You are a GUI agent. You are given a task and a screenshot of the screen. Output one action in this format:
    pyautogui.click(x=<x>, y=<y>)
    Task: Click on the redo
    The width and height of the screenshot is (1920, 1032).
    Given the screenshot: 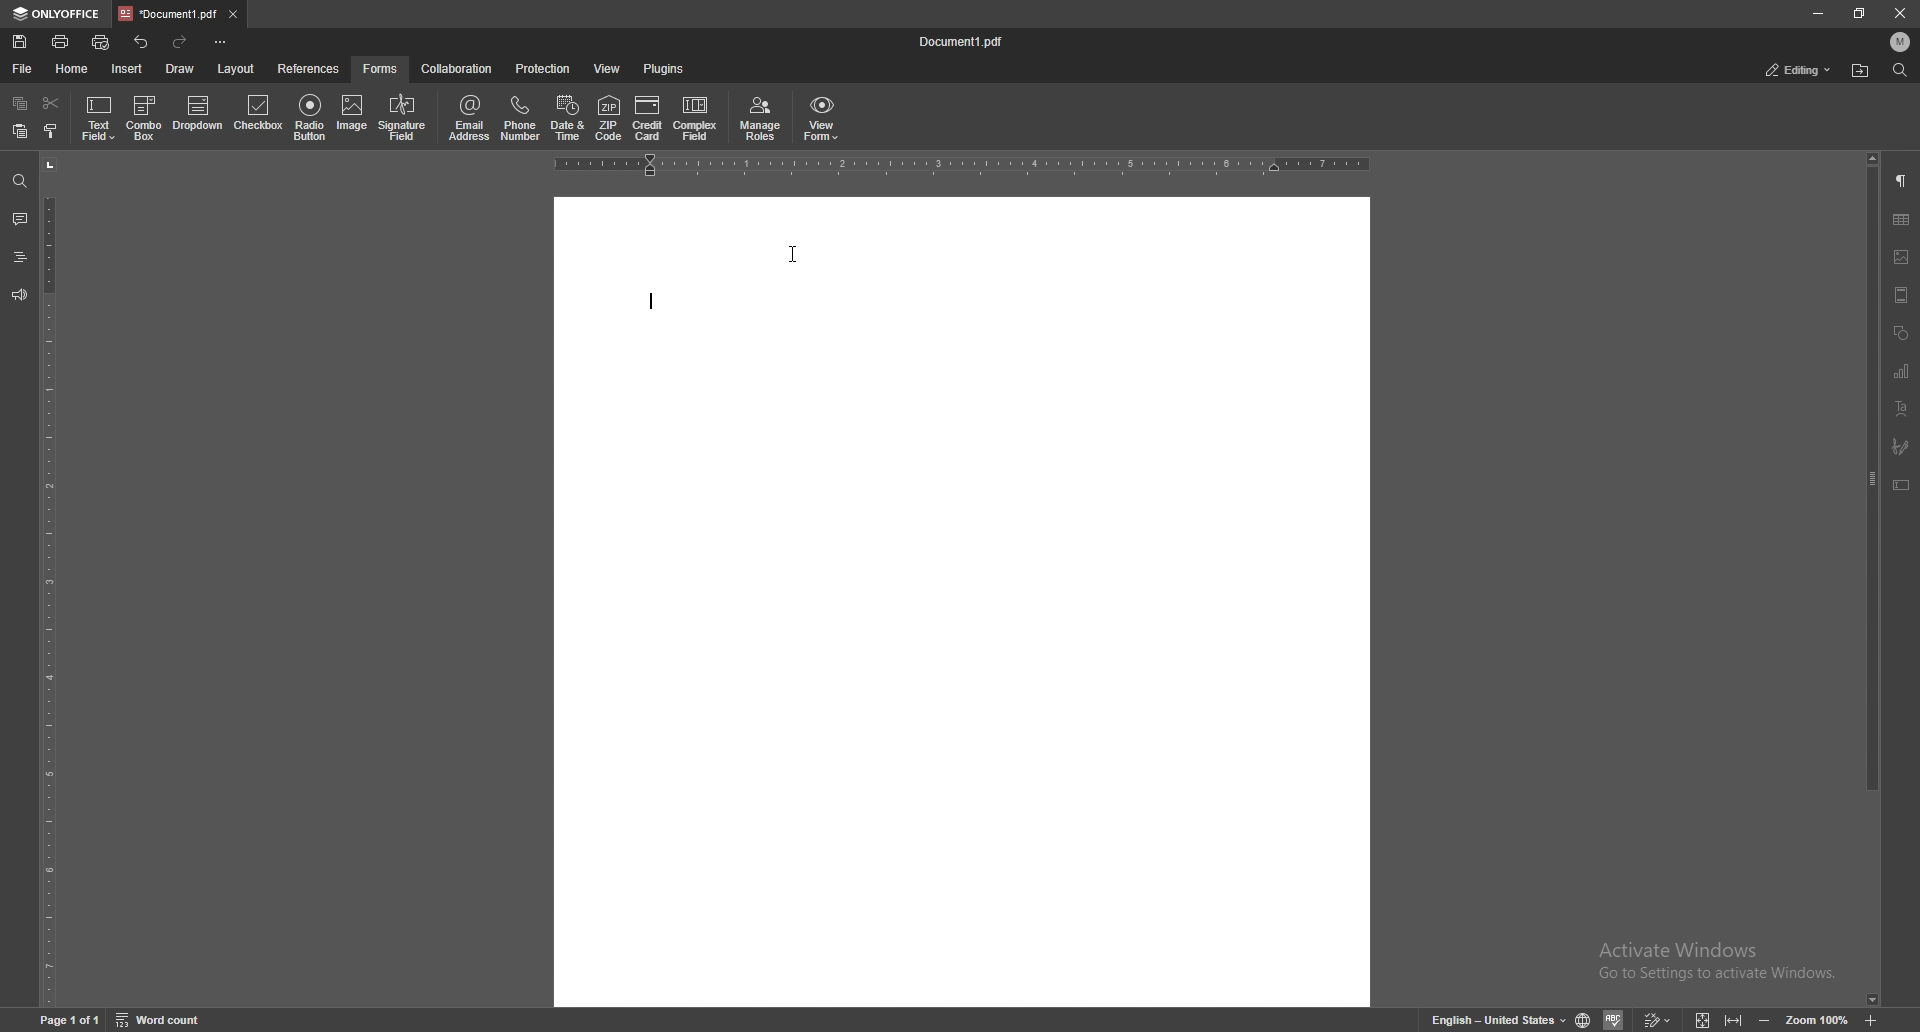 What is the action you would take?
    pyautogui.click(x=179, y=43)
    